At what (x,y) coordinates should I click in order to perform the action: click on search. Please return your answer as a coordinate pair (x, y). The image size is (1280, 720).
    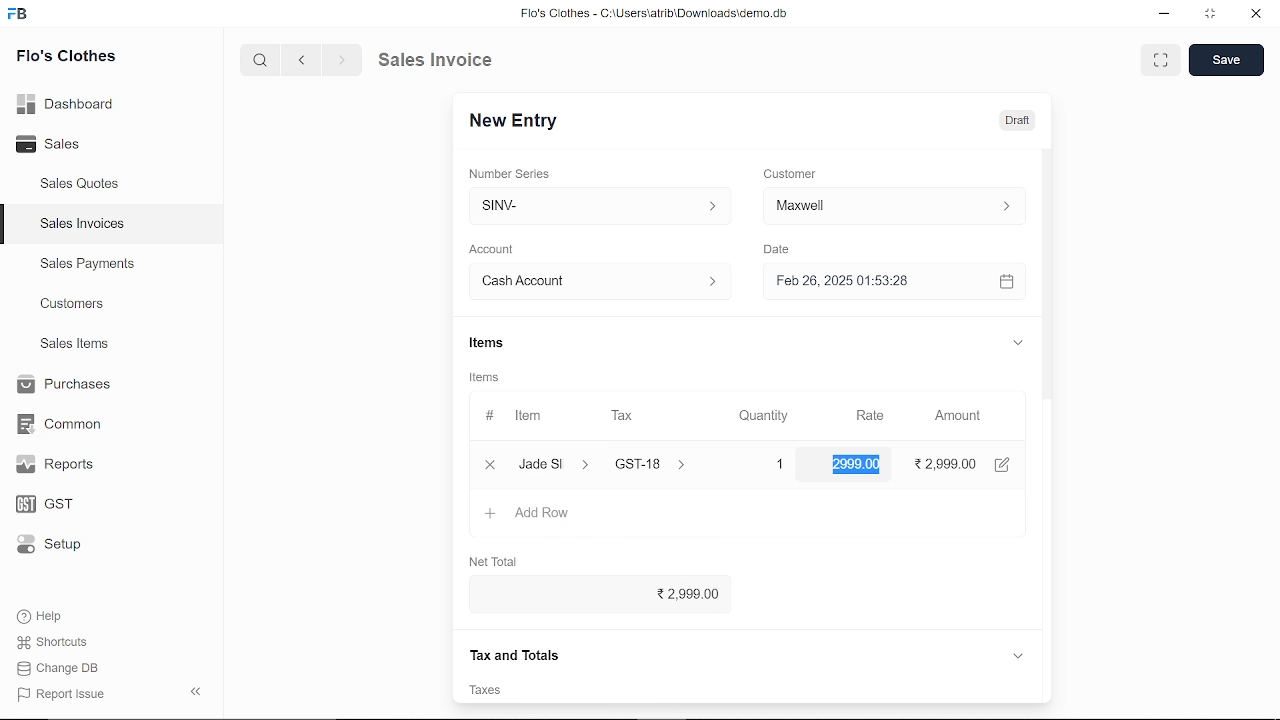
    Looking at the image, I should click on (262, 59).